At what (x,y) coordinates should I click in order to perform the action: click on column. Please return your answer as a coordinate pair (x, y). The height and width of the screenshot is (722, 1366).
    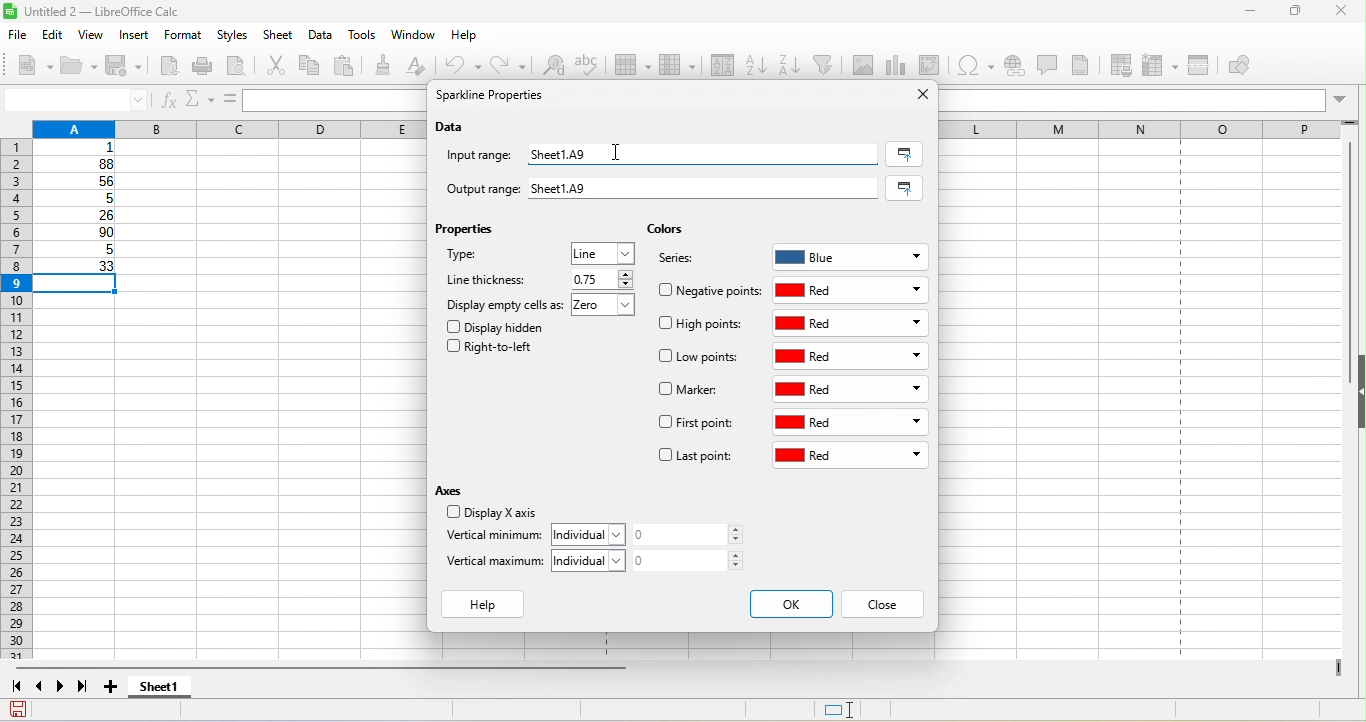
    Looking at the image, I should click on (225, 127).